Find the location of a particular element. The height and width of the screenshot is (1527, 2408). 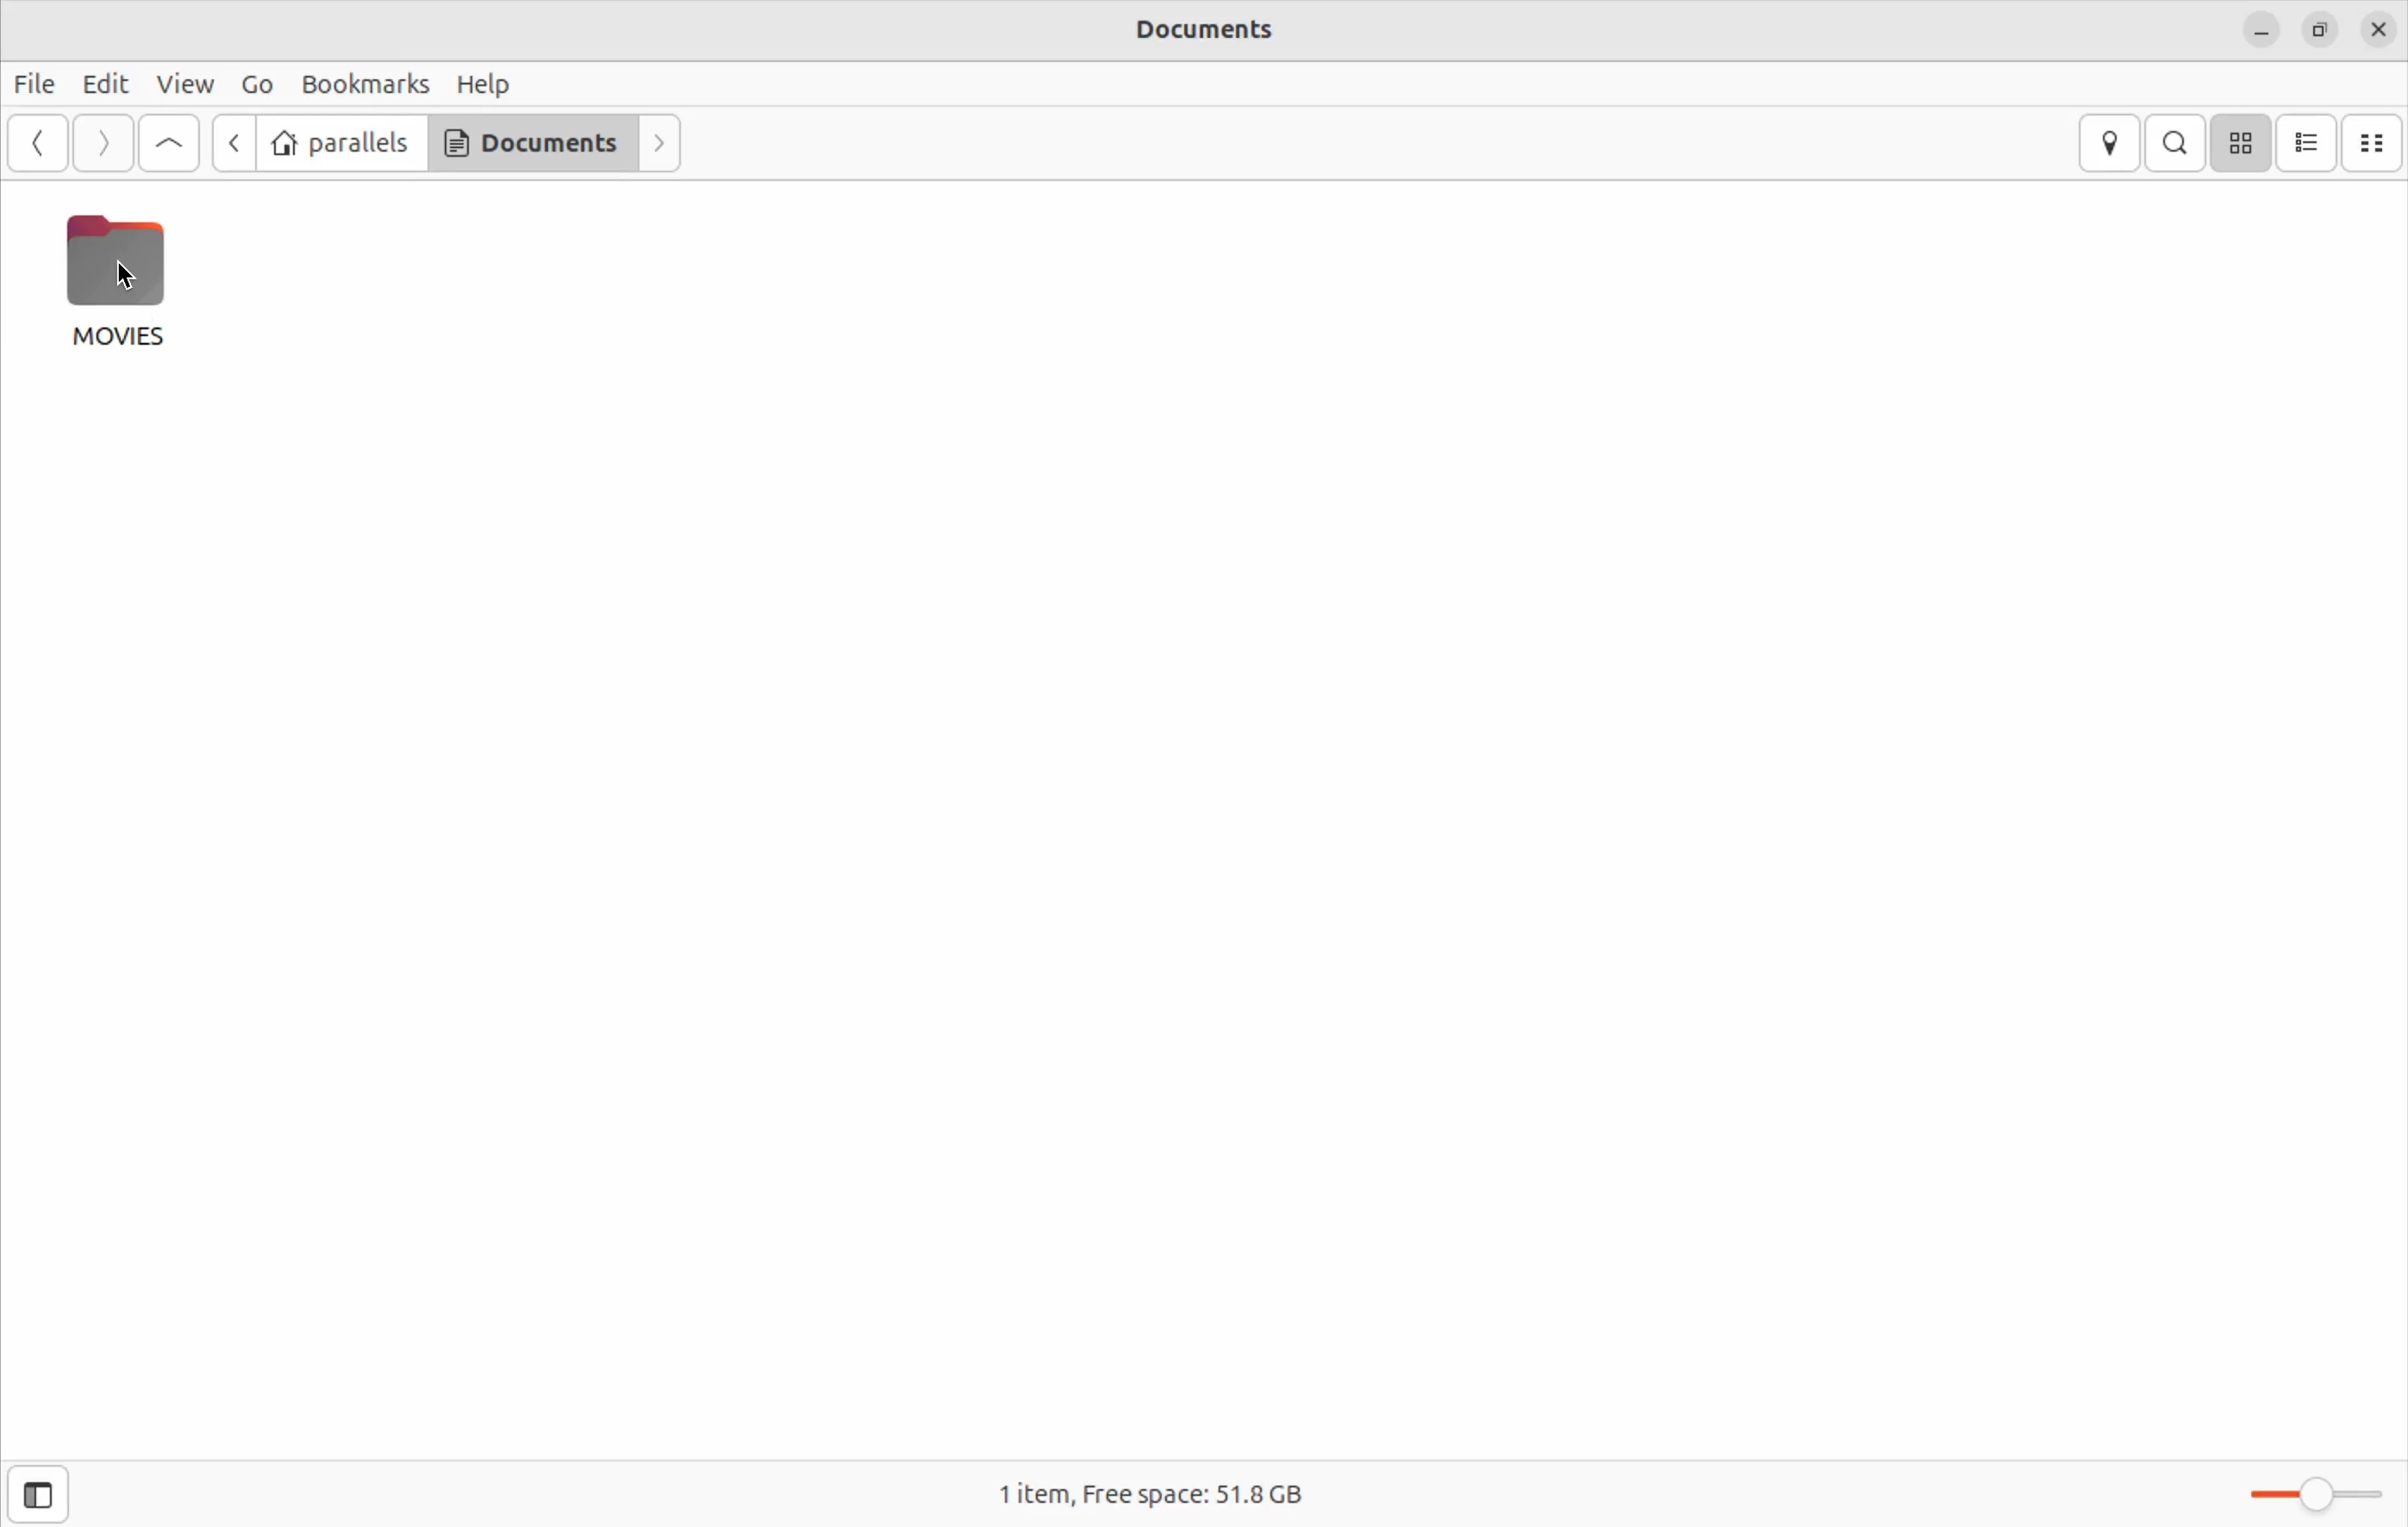

icon view is located at coordinates (2241, 140).